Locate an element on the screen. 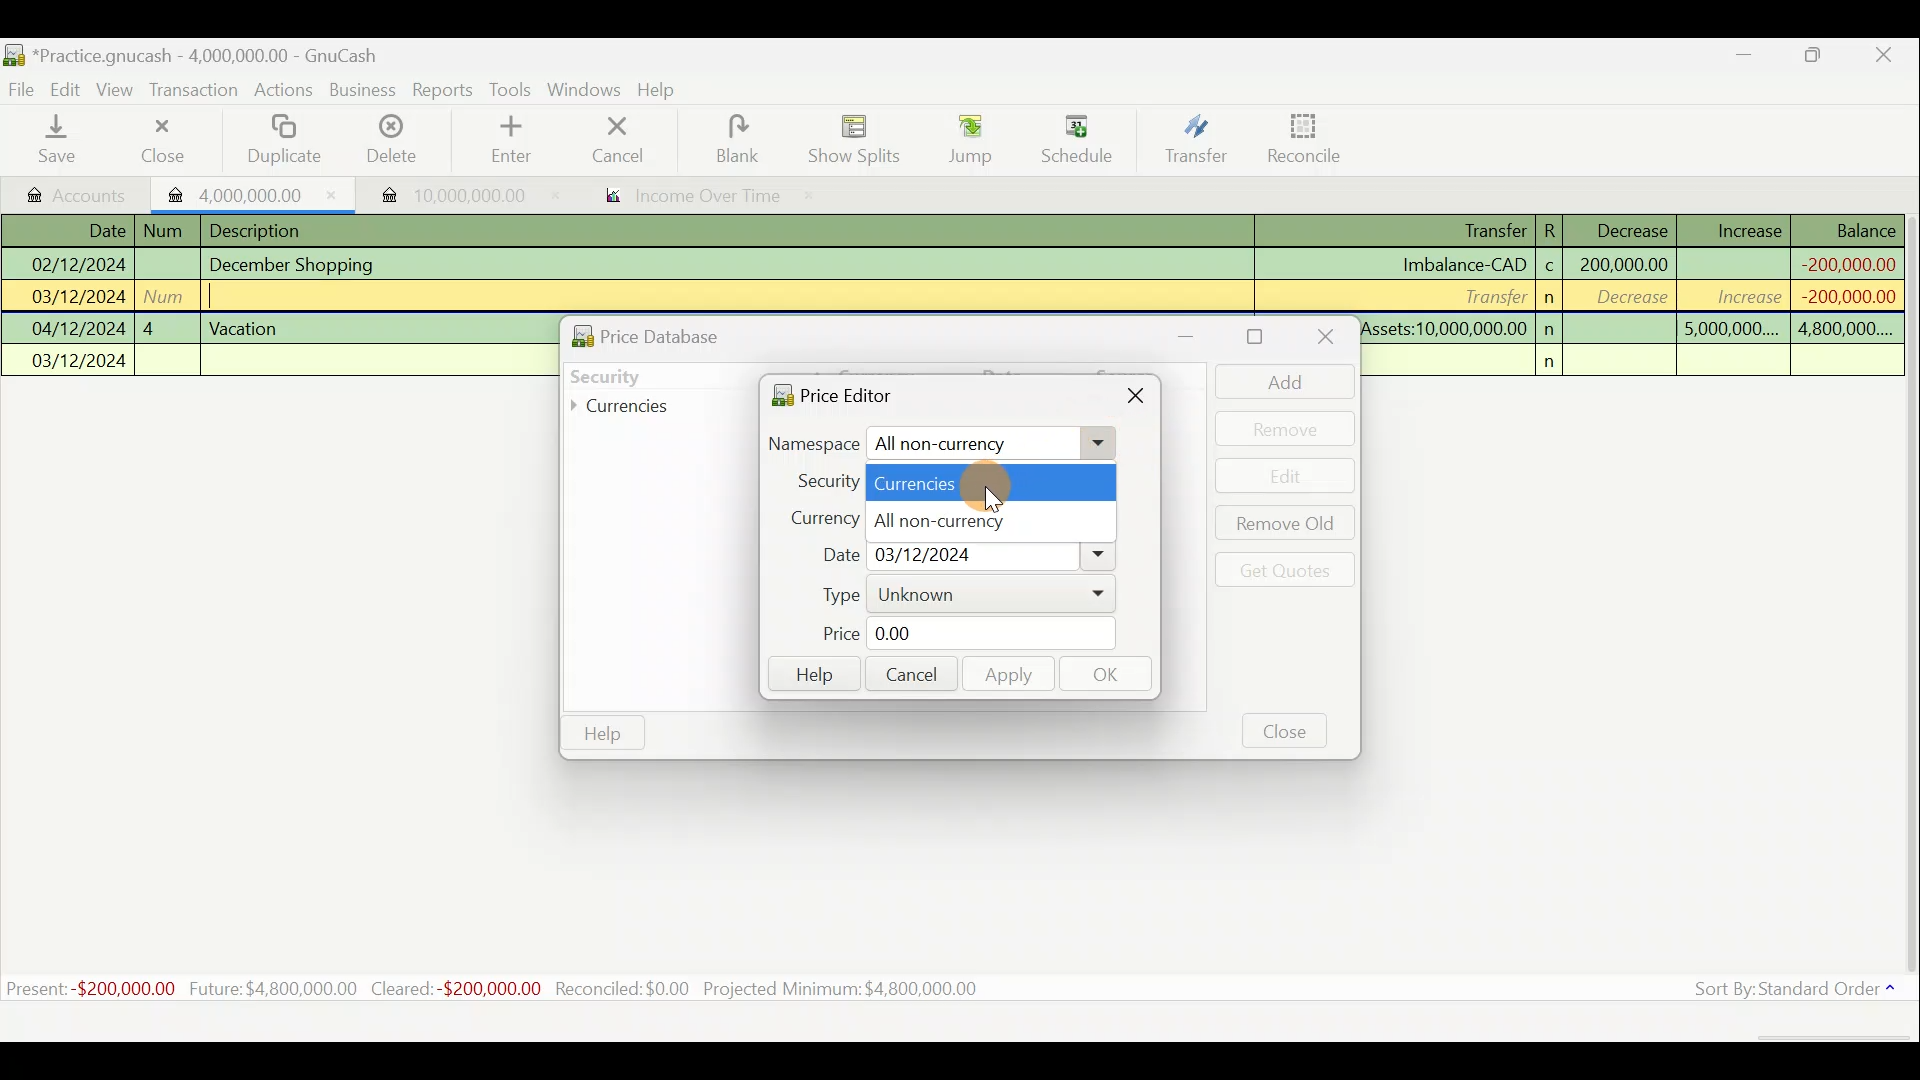 This screenshot has width=1920, height=1080. Currencies is located at coordinates (991, 481).